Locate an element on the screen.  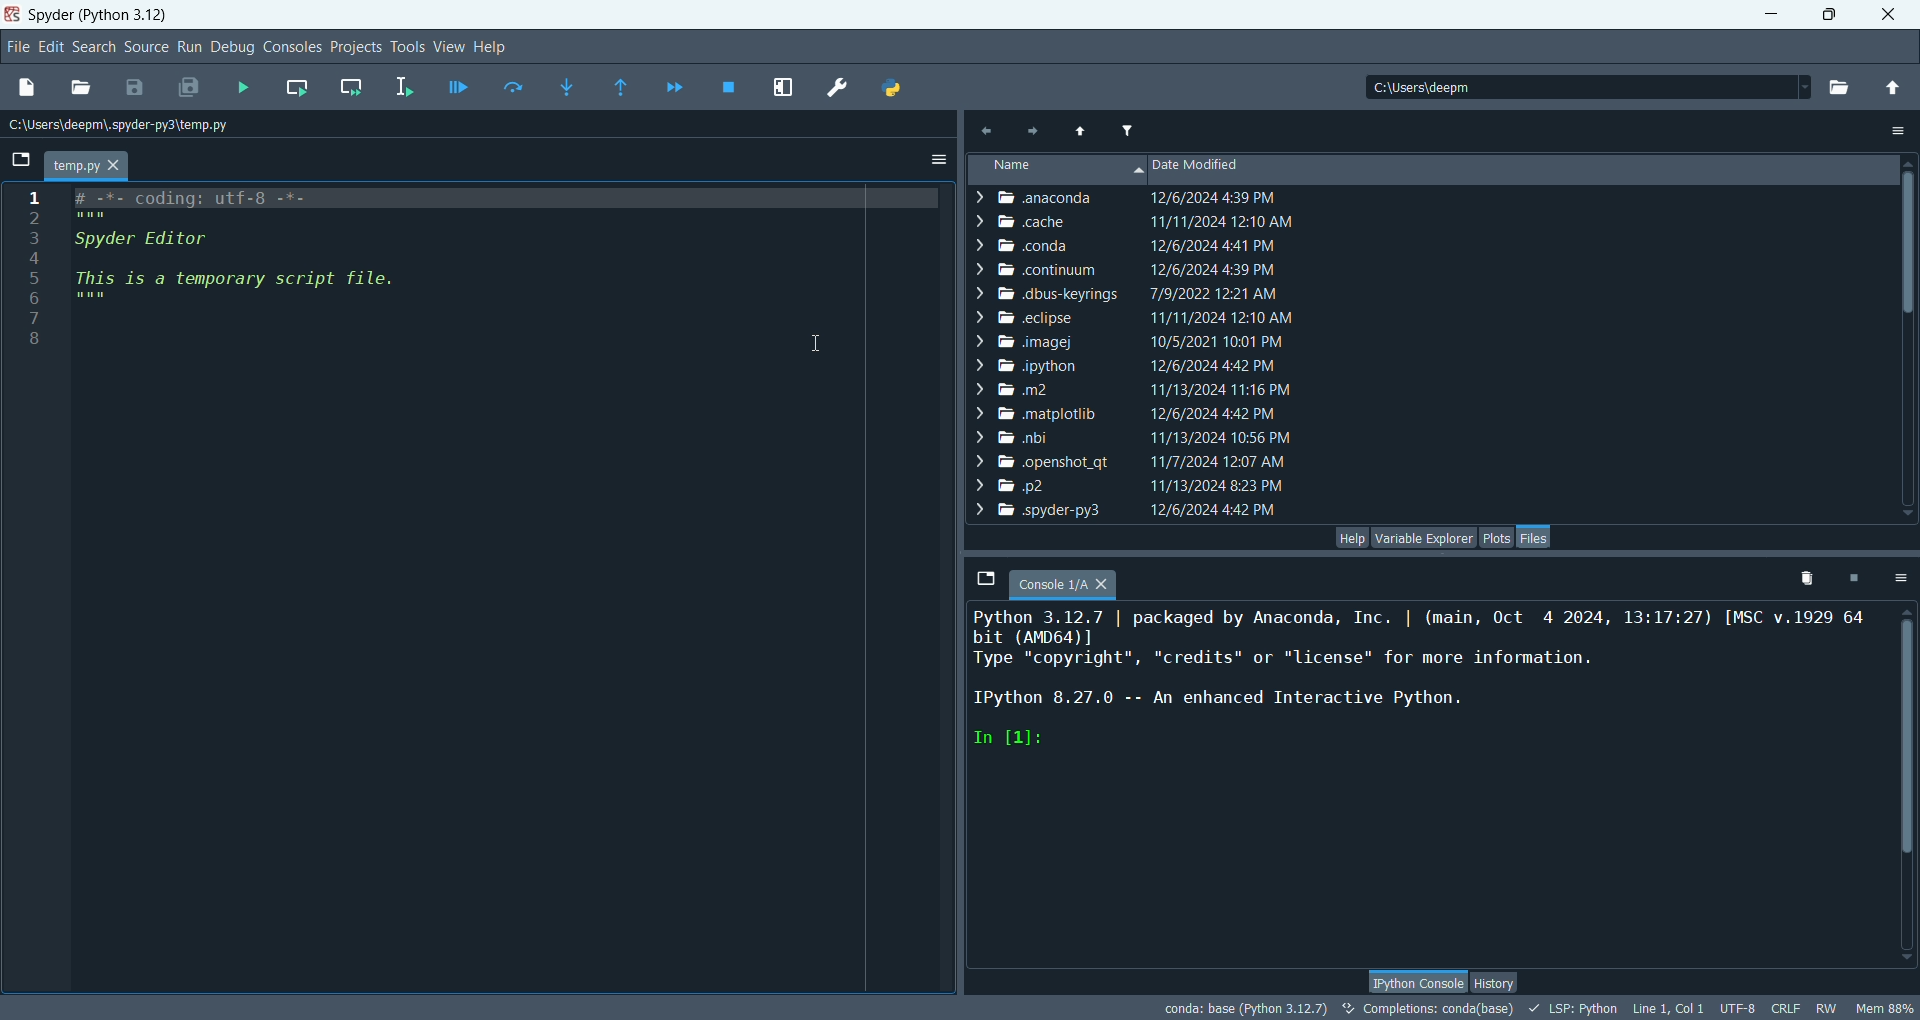
LSP:PYTHON is located at coordinates (1576, 1008).